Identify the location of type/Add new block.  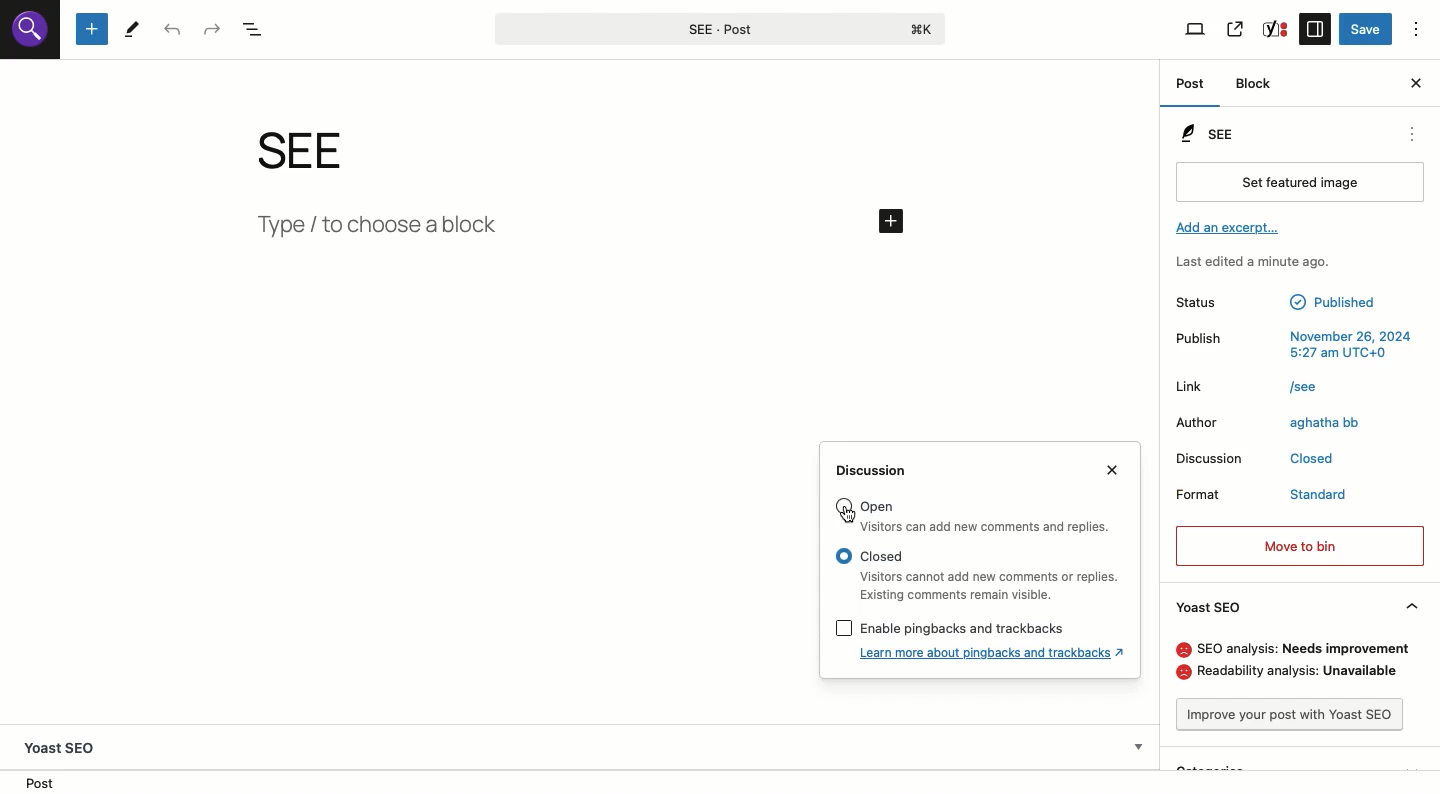
(584, 230).